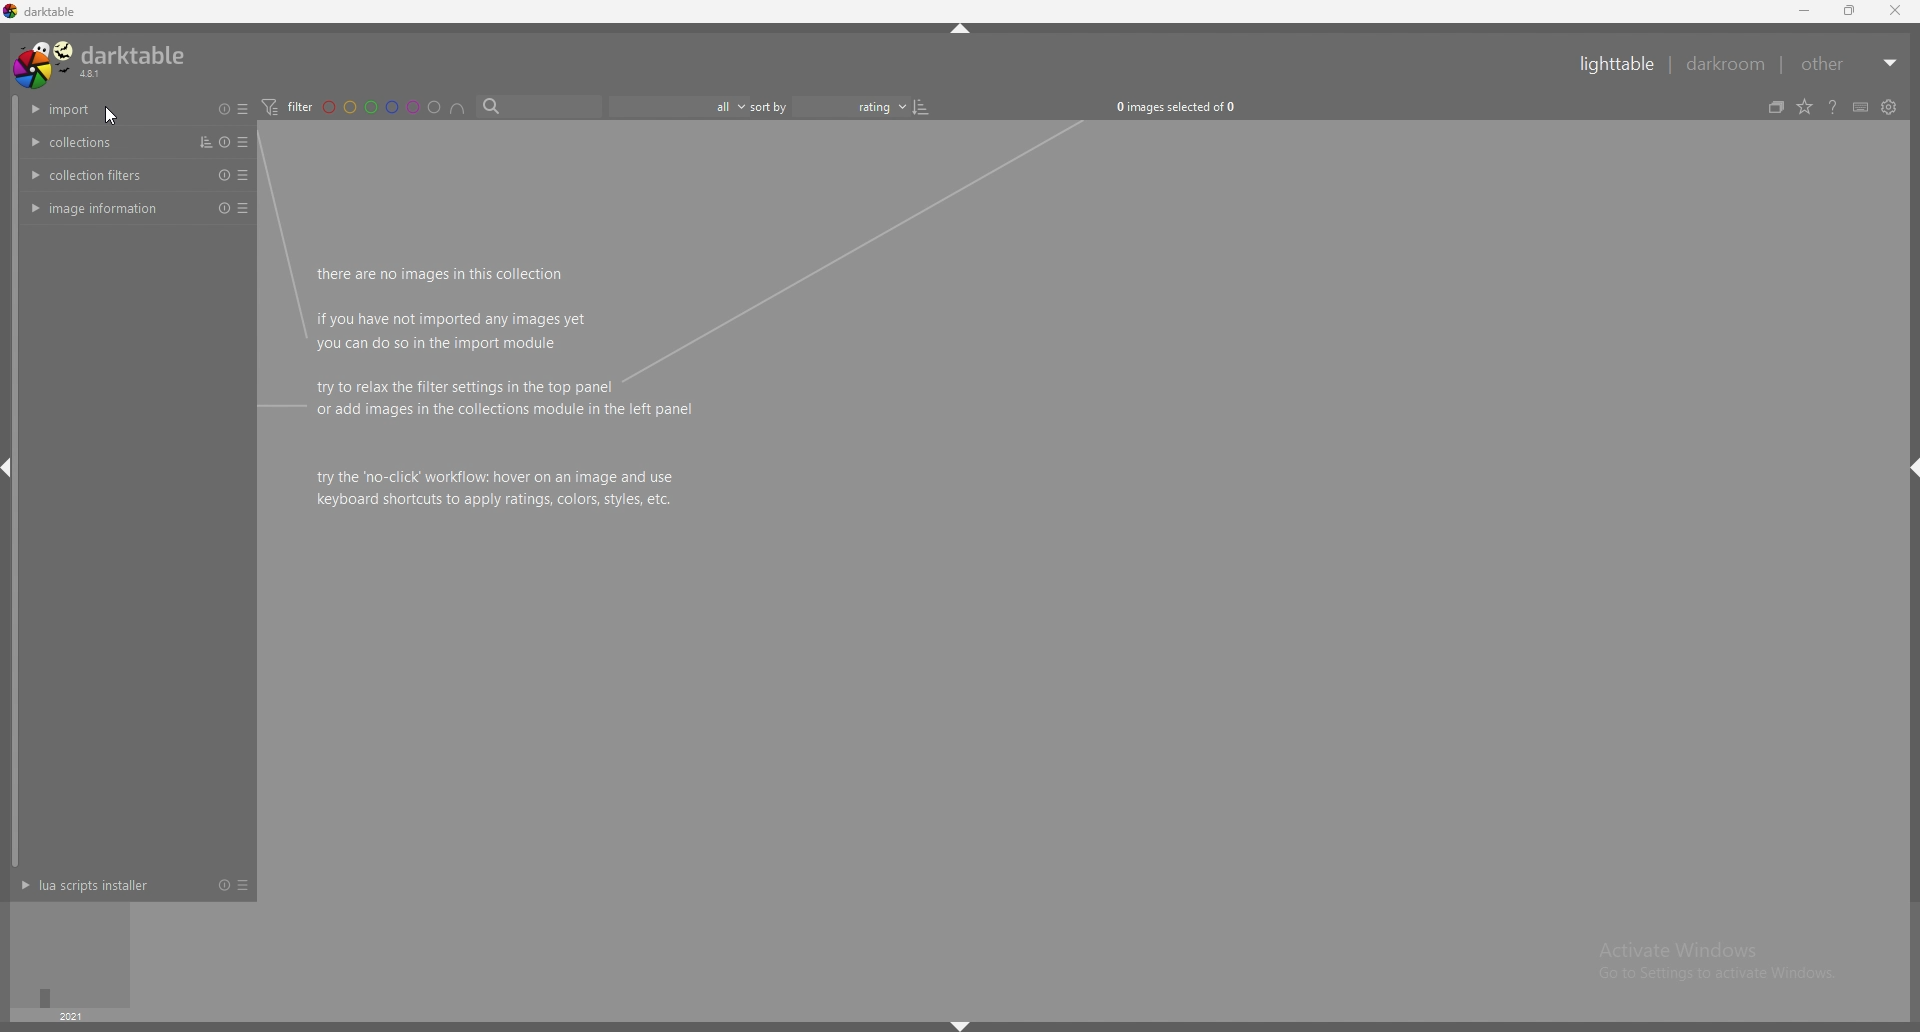 The width and height of the screenshot is (1920, 1032). I want to click on darktable, so click(101, 63).